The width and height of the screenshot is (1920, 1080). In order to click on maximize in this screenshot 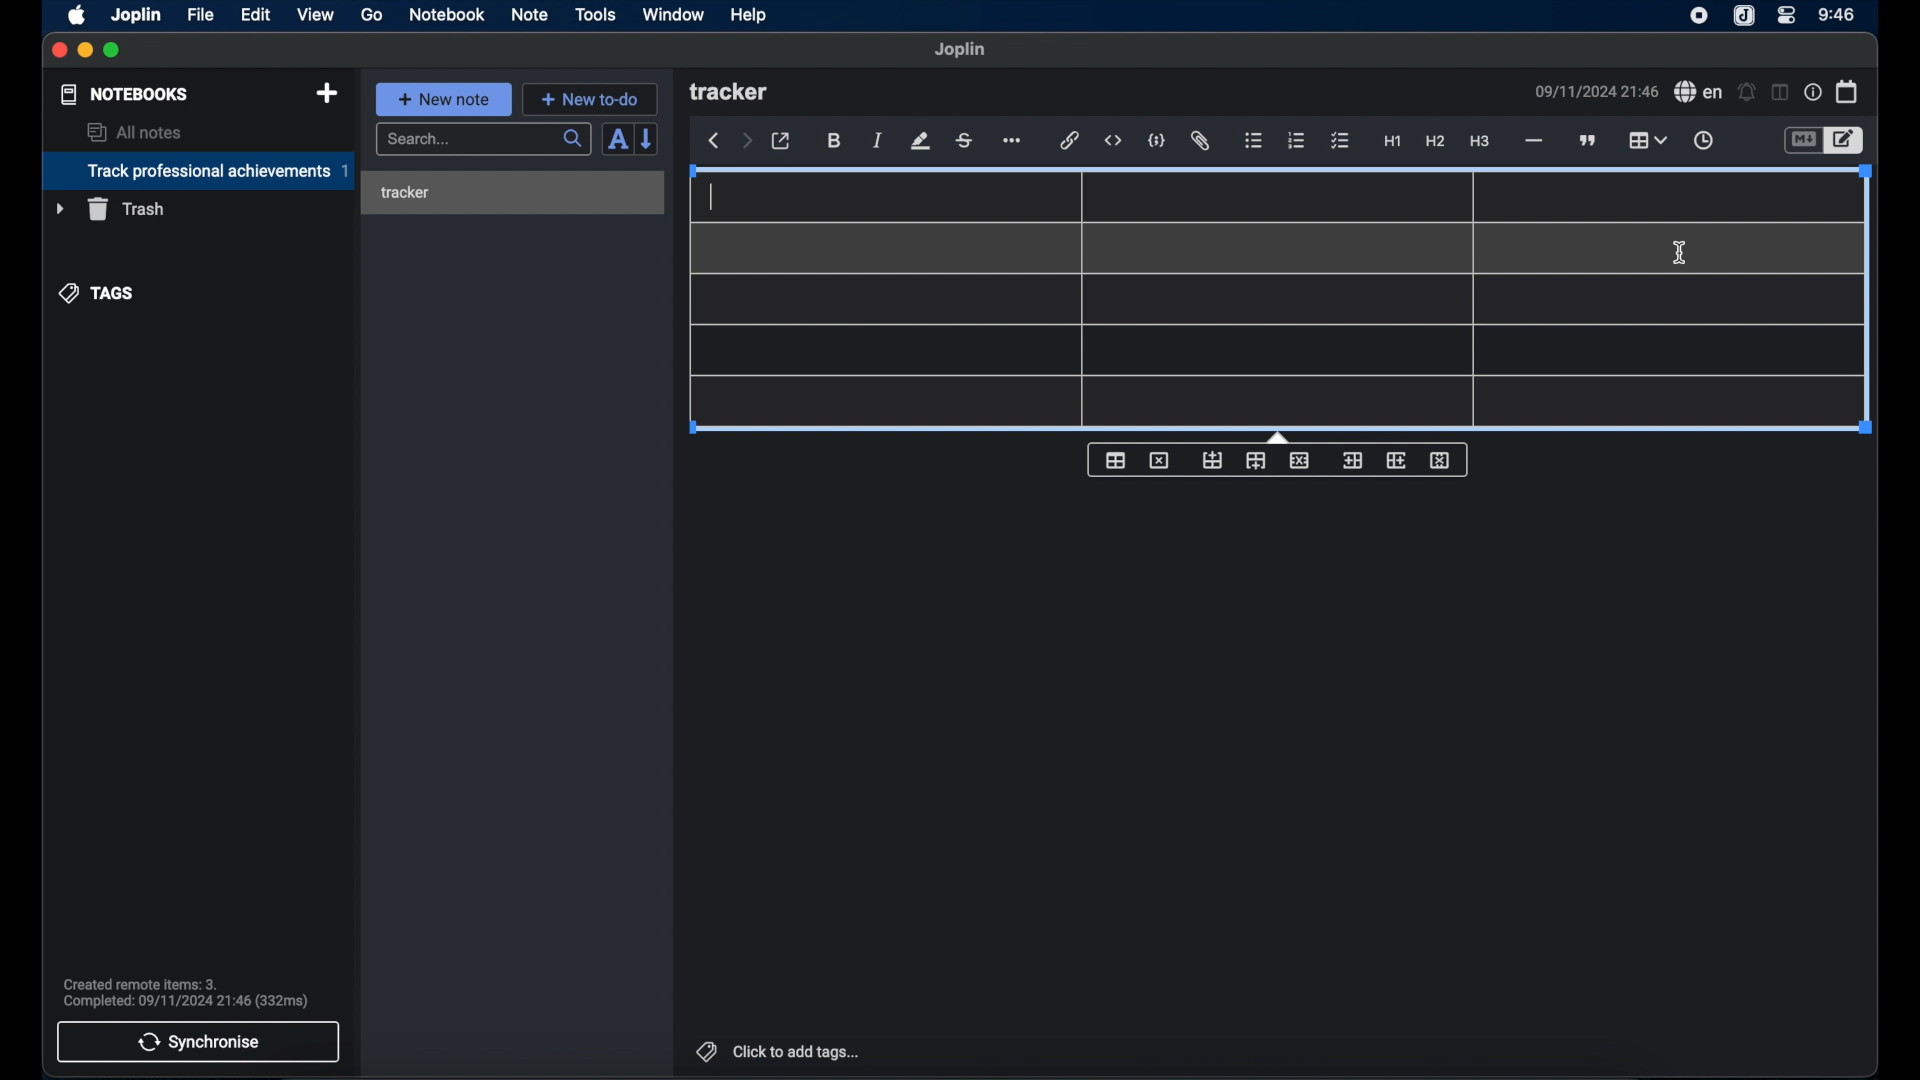, I will do `click(114, 51)`.